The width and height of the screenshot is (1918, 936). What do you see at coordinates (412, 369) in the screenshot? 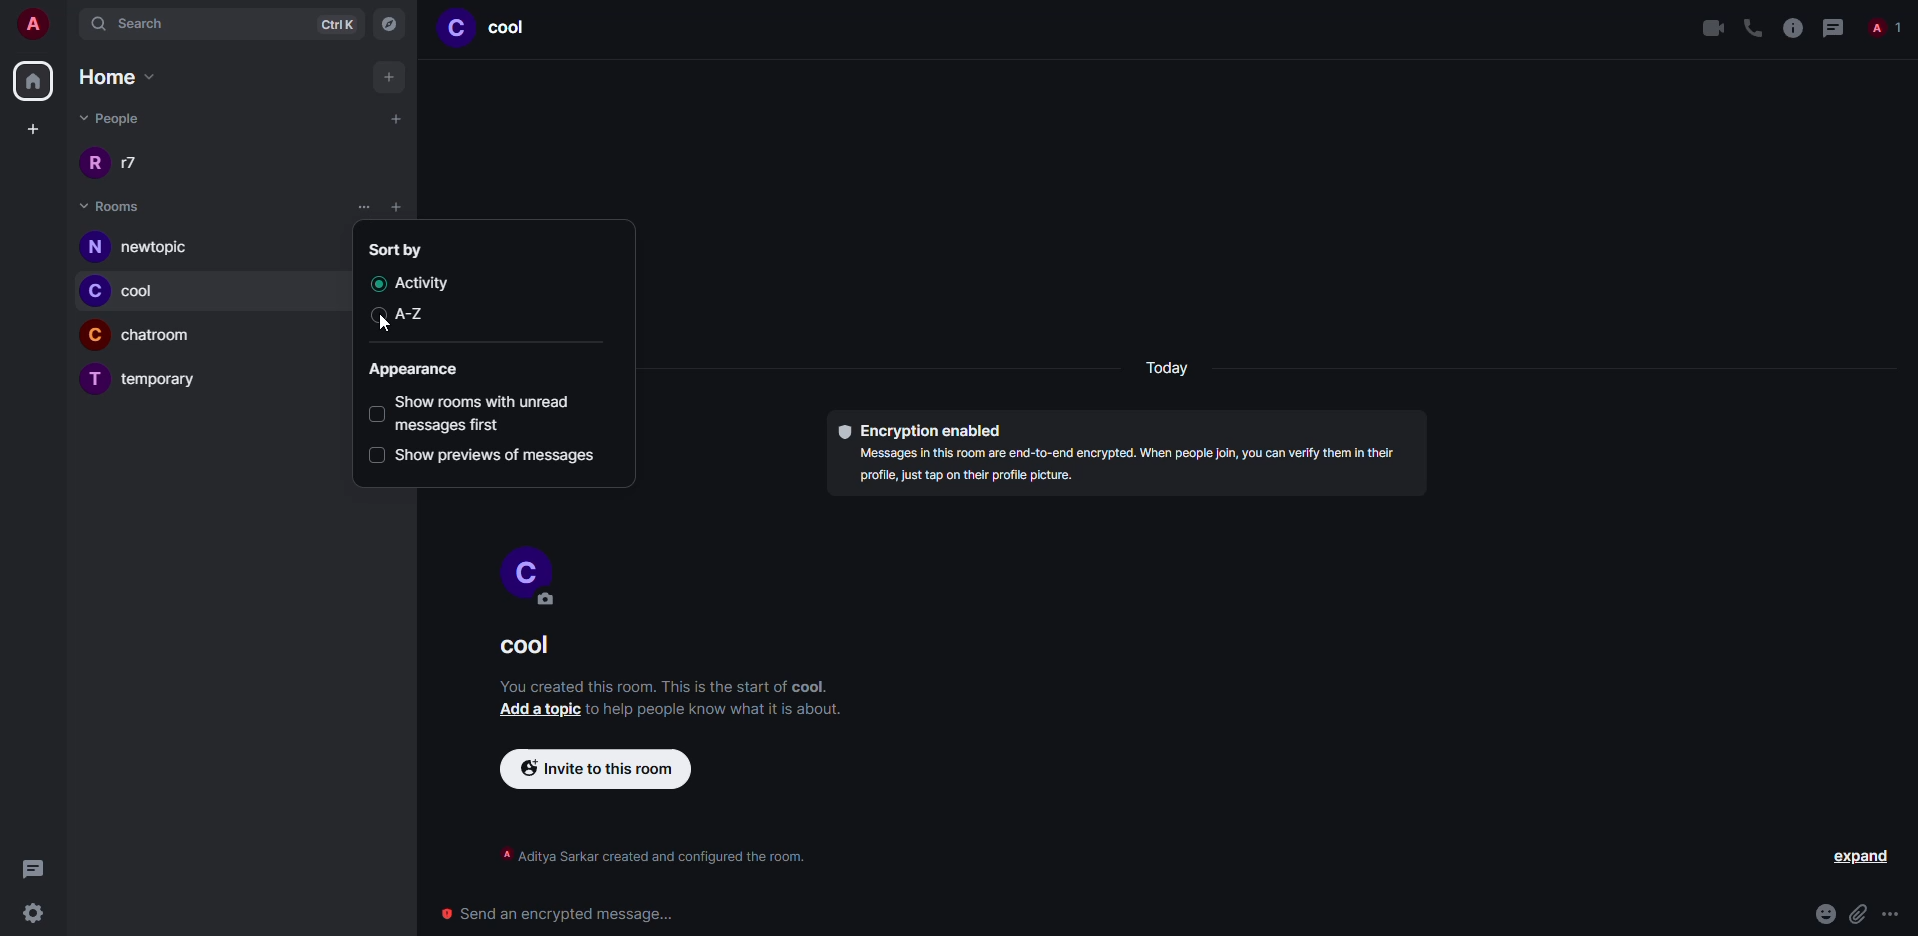
I see `appearance` at bounding box center [412, 369].